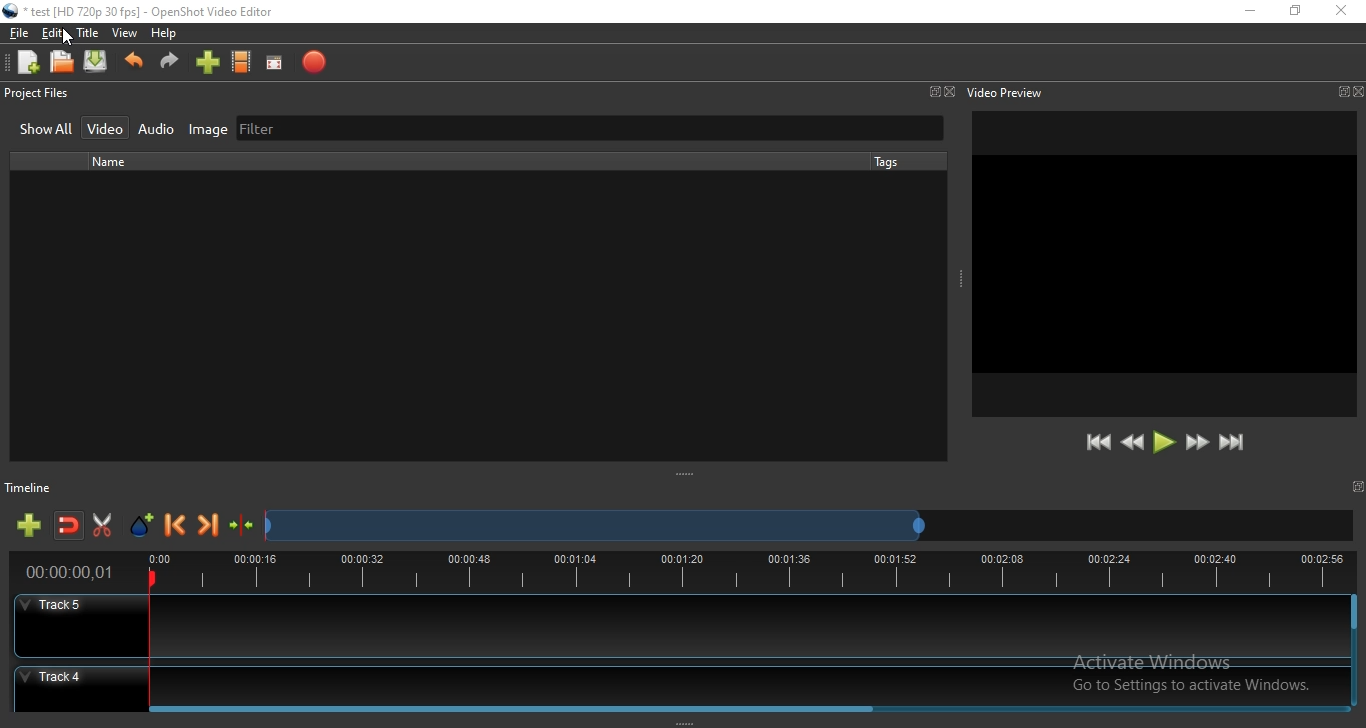 The width and height of the screenshot is (1366, 728). Describe the element at coordinates (278, 63) in the screenshot. I see `Full screen ` at that location.